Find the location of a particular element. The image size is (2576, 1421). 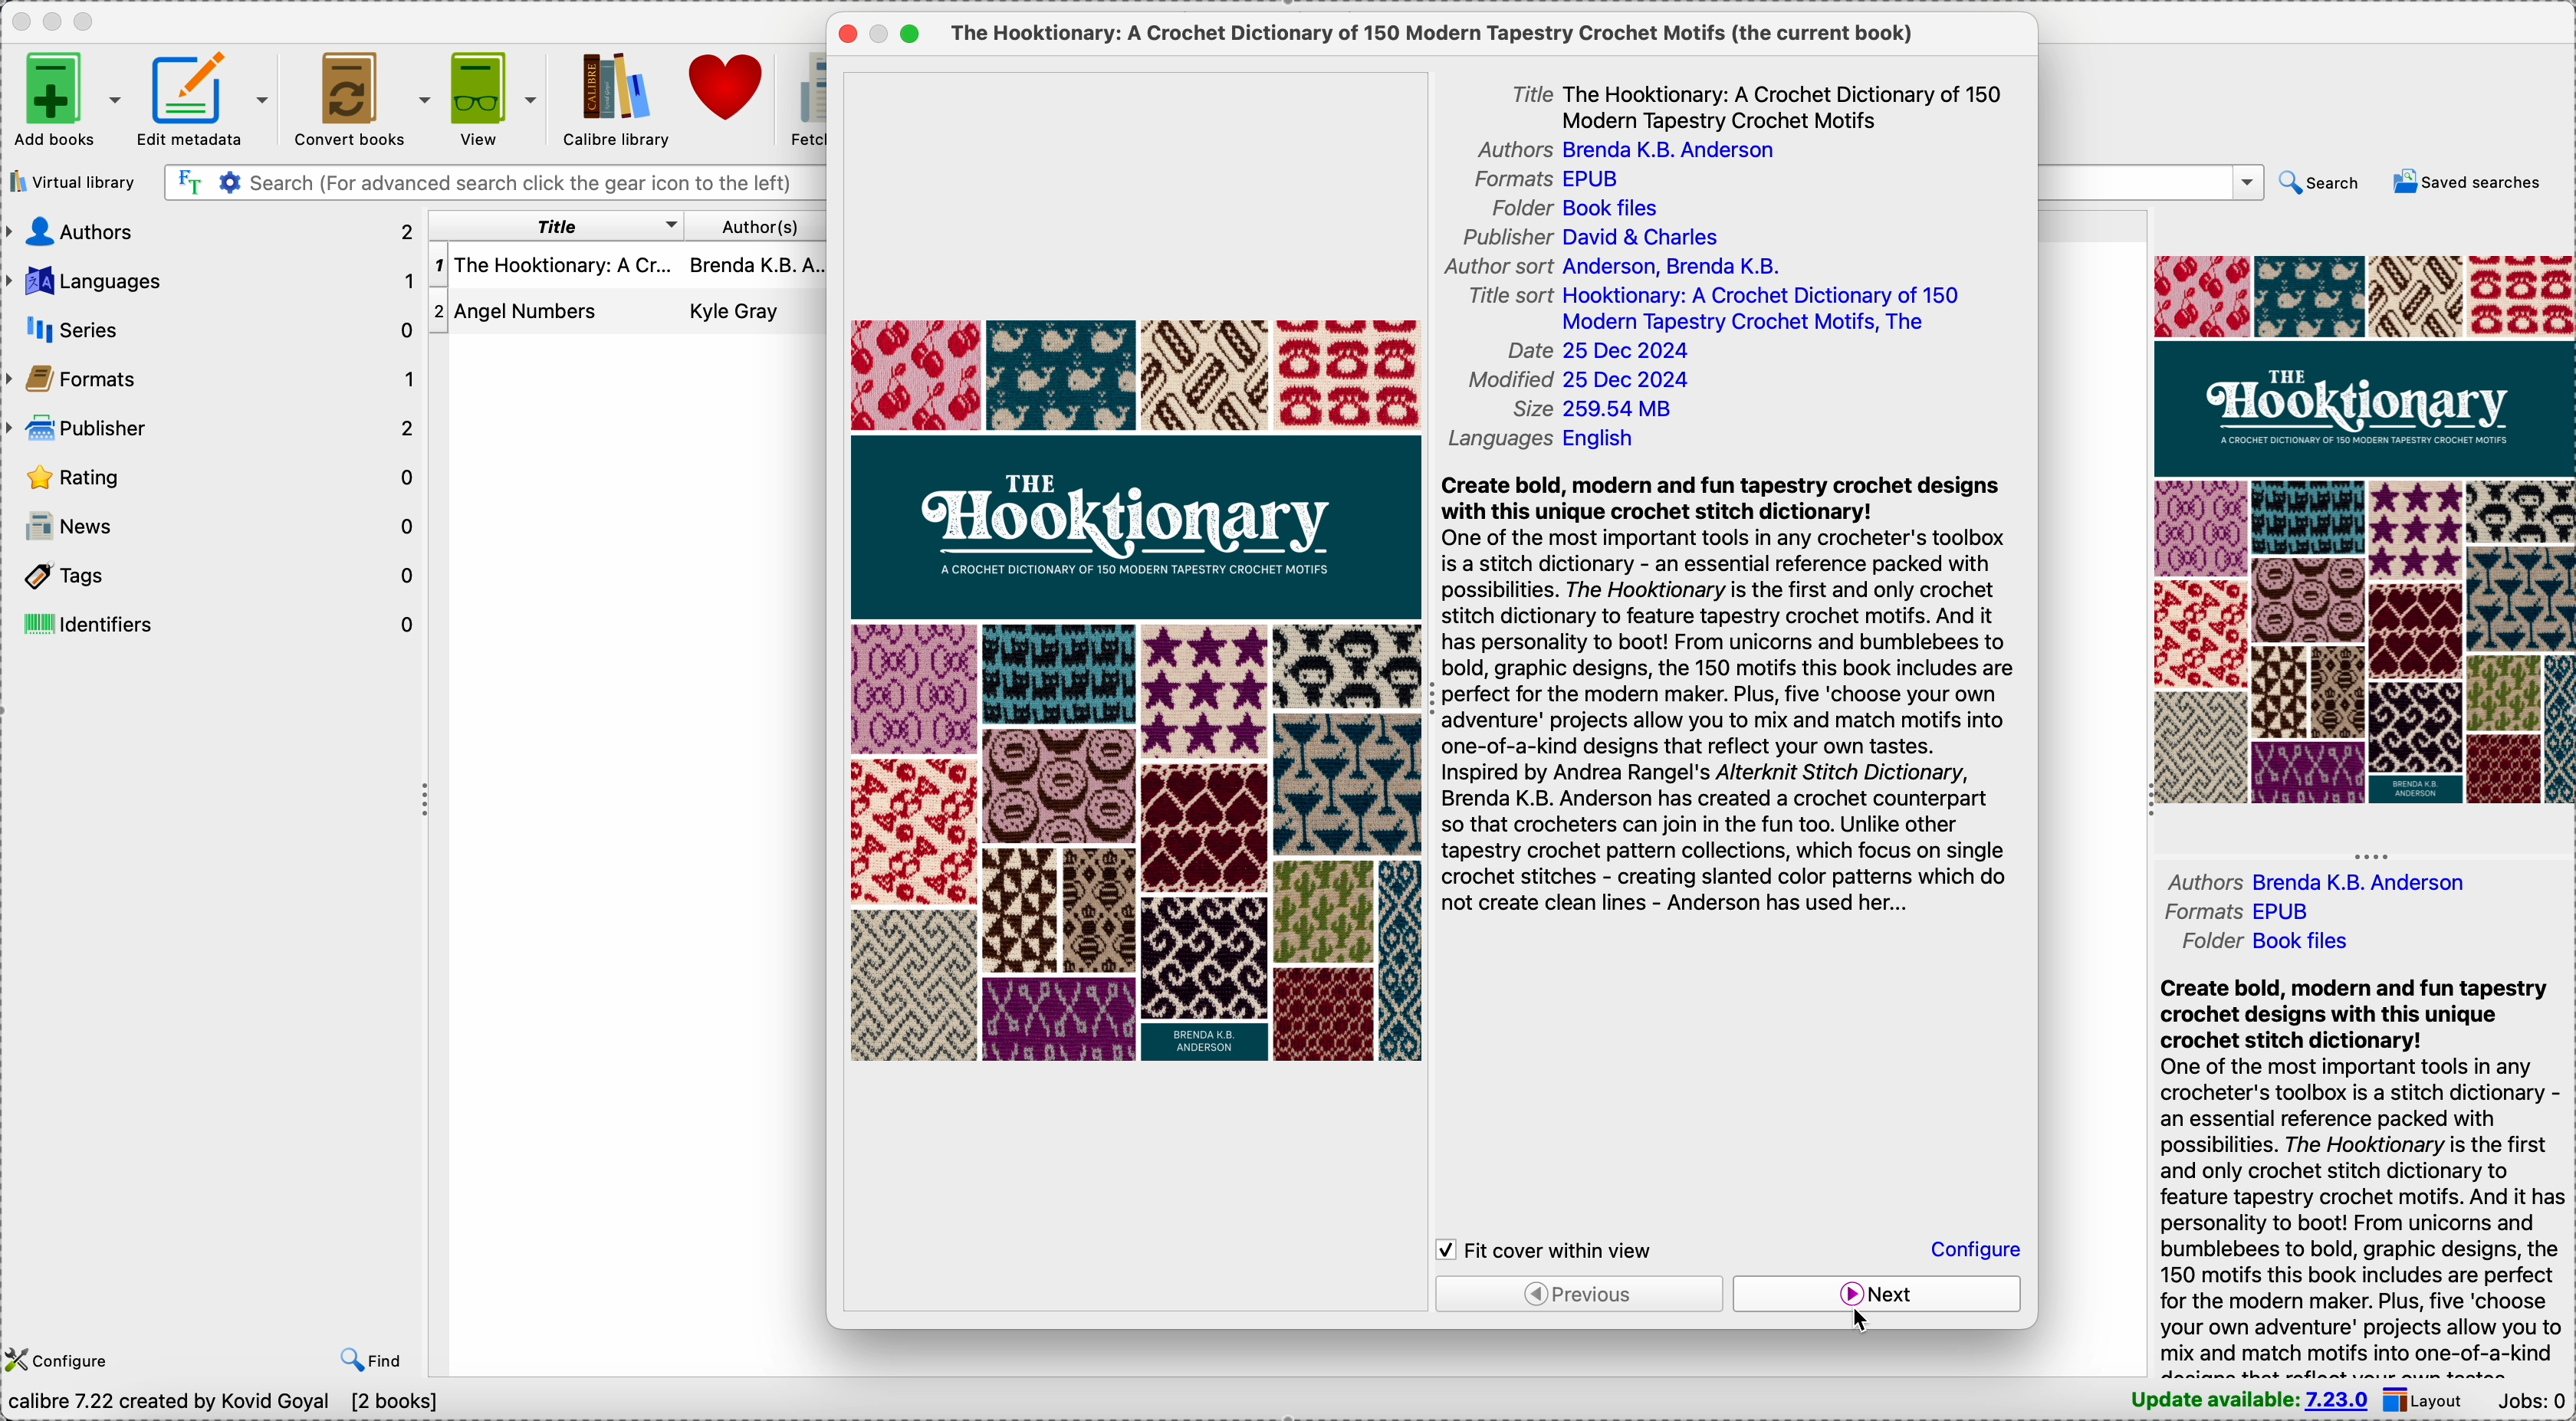

modified is located at coordinates (1580, 382).